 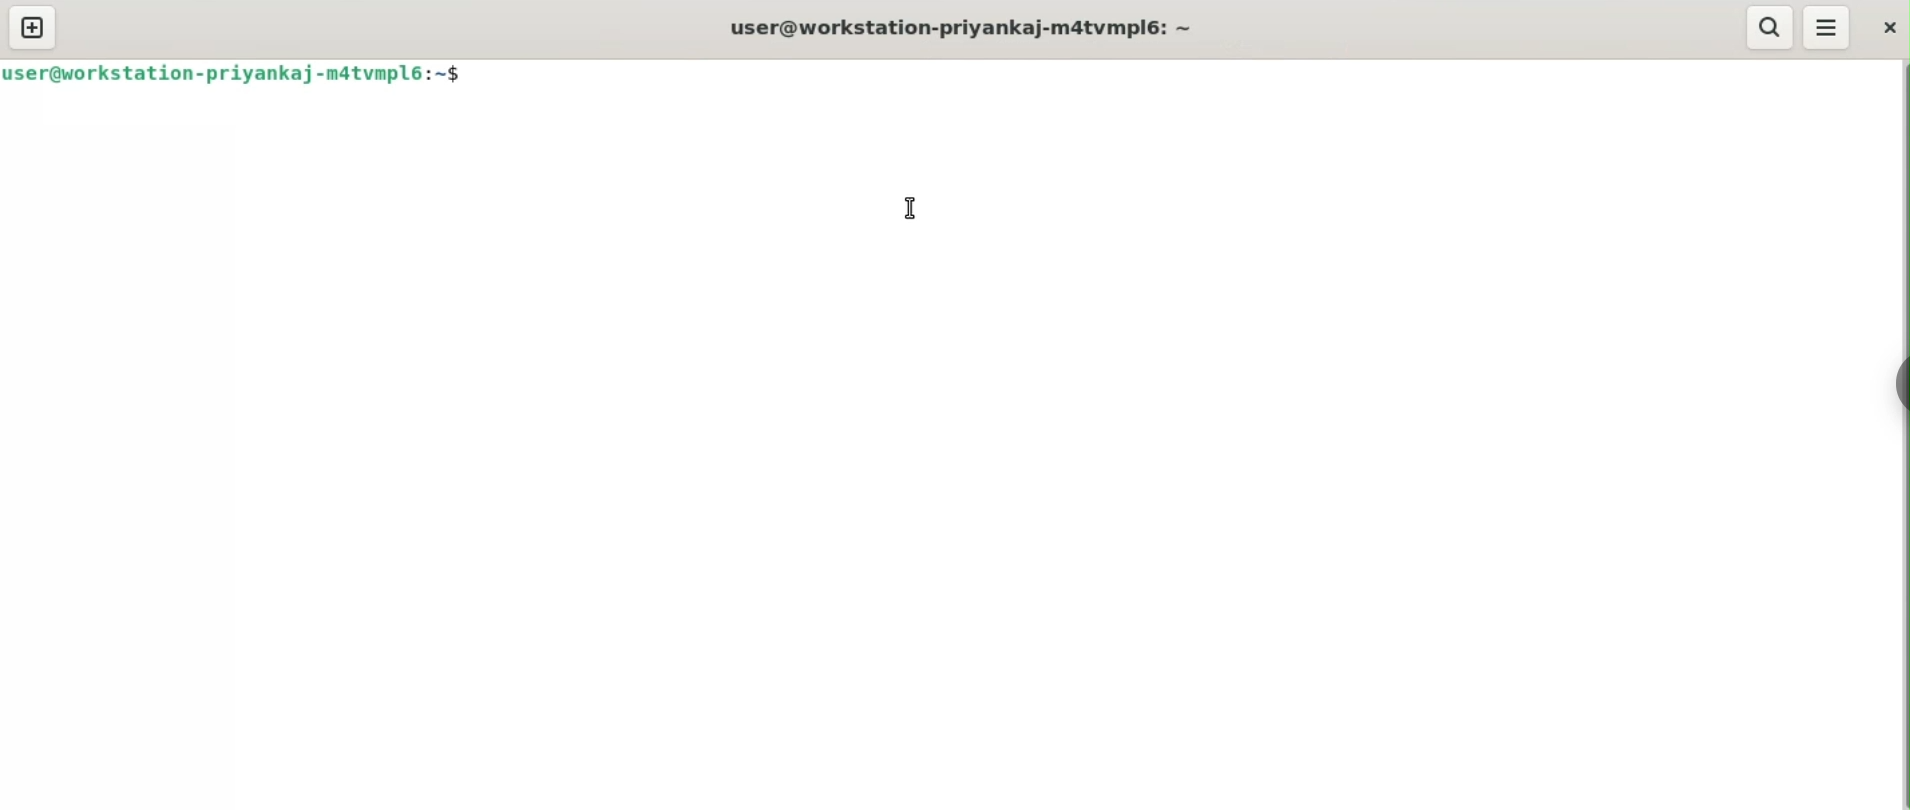 What do you see at coordinates (910, 212) in the screenshot?
I see `cursor` at bounding box center [910, 212].